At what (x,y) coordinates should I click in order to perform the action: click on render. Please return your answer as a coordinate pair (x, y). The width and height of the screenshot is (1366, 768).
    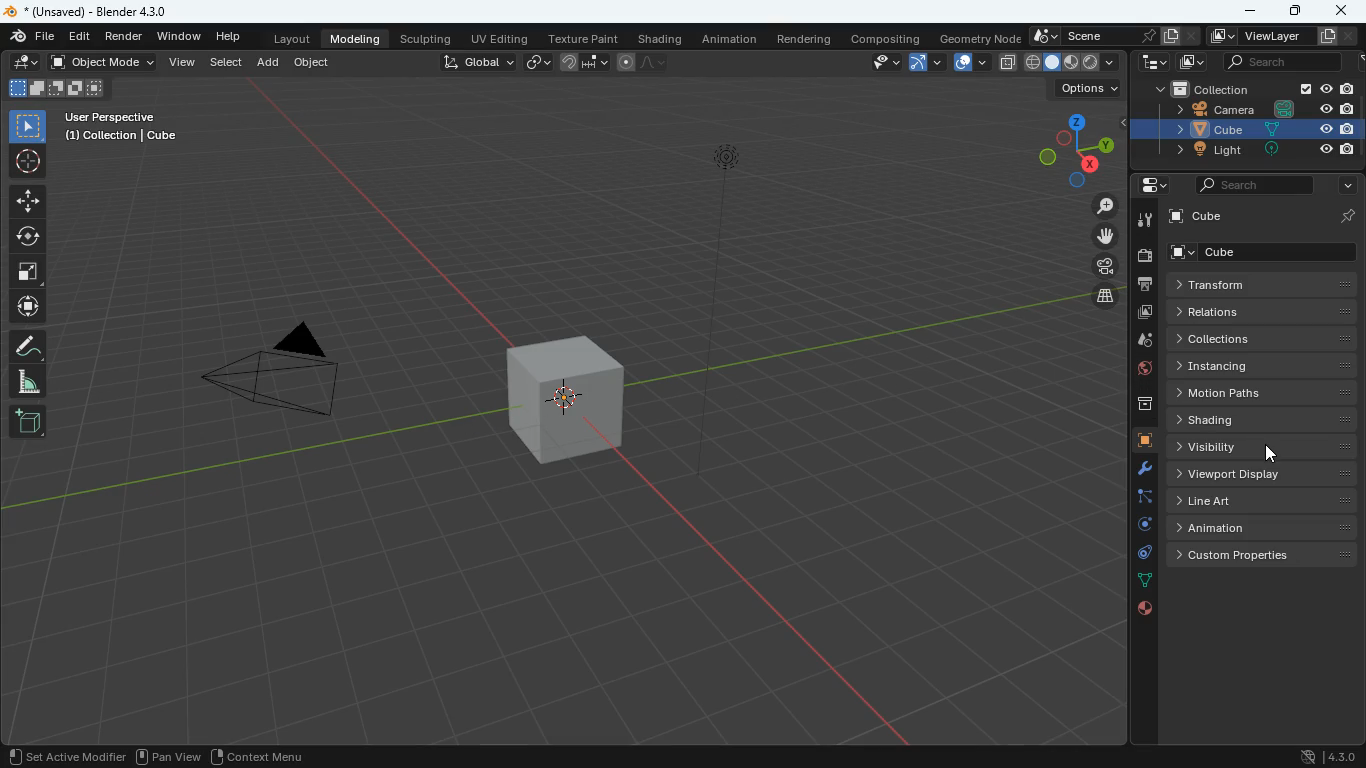
    Looking at the image, I should click on (125, 36).